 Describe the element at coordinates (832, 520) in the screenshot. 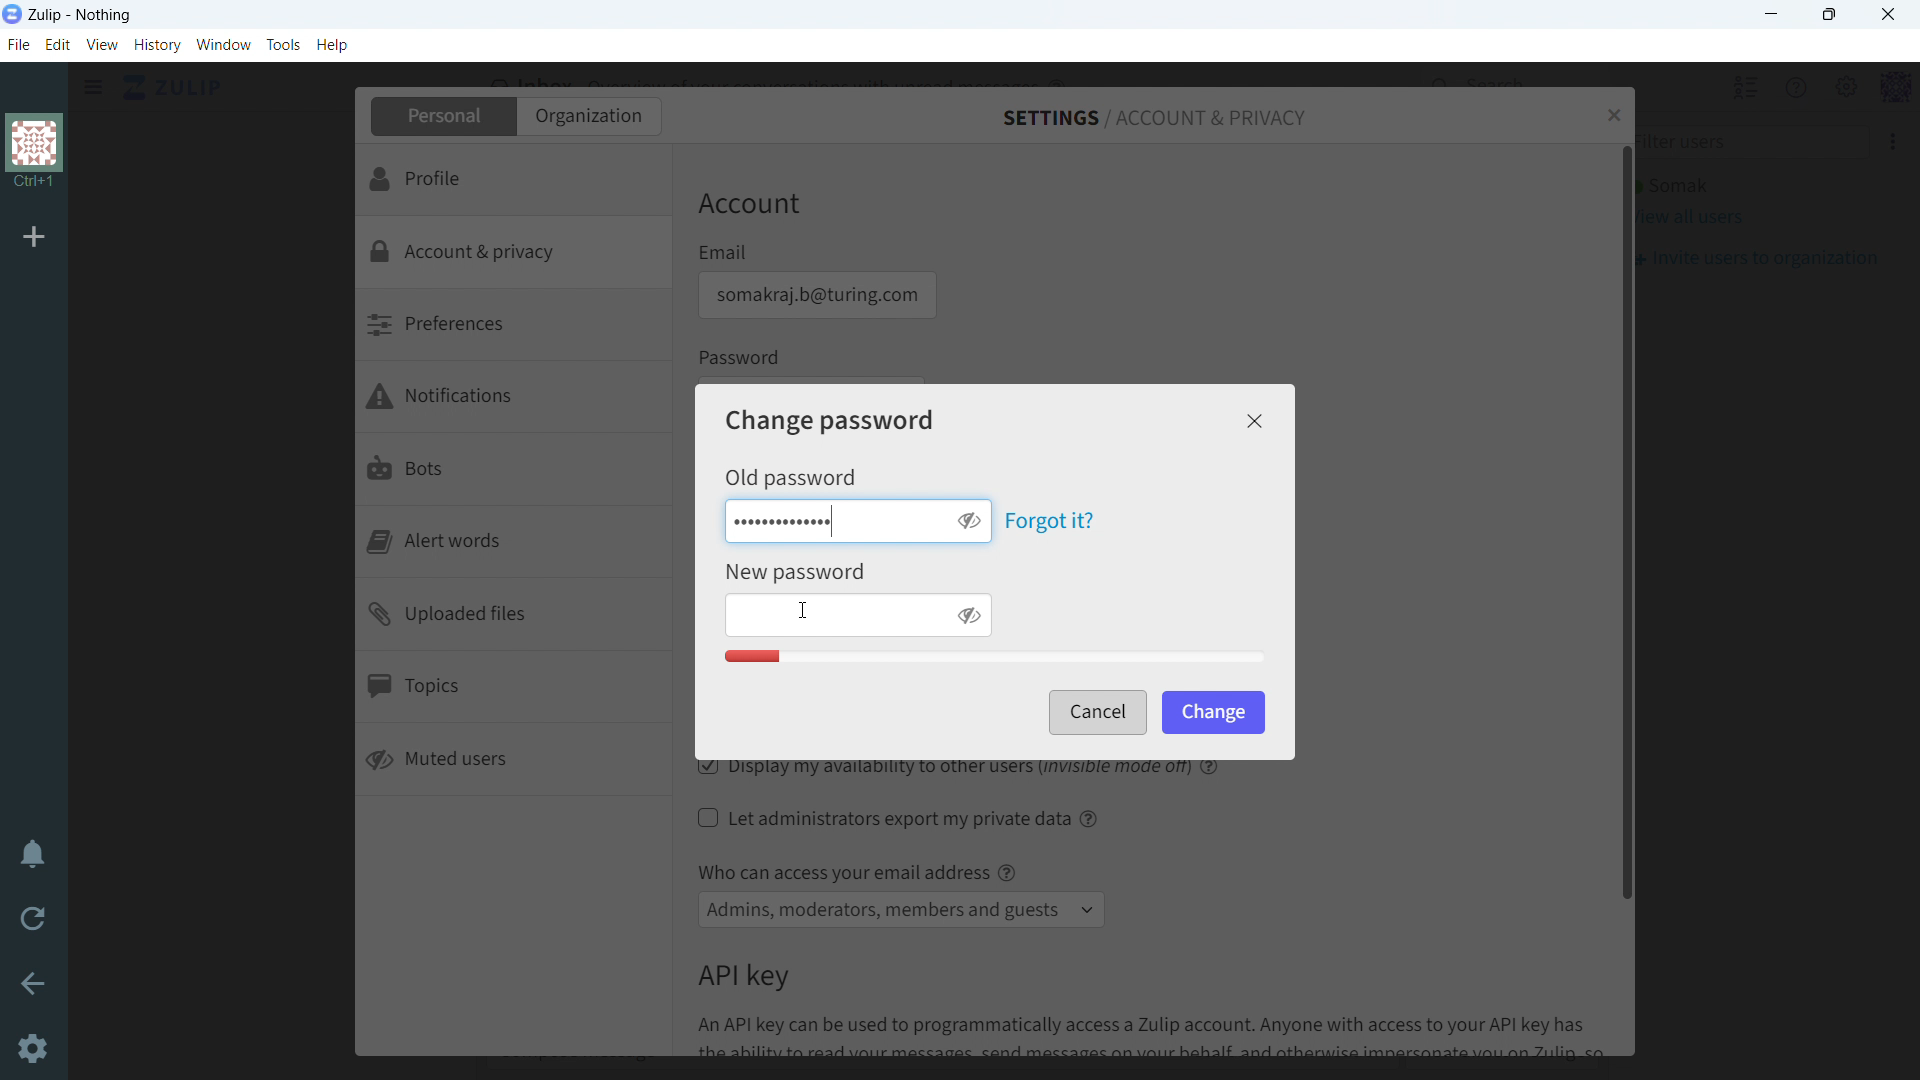

I see `enter old password` at that location.